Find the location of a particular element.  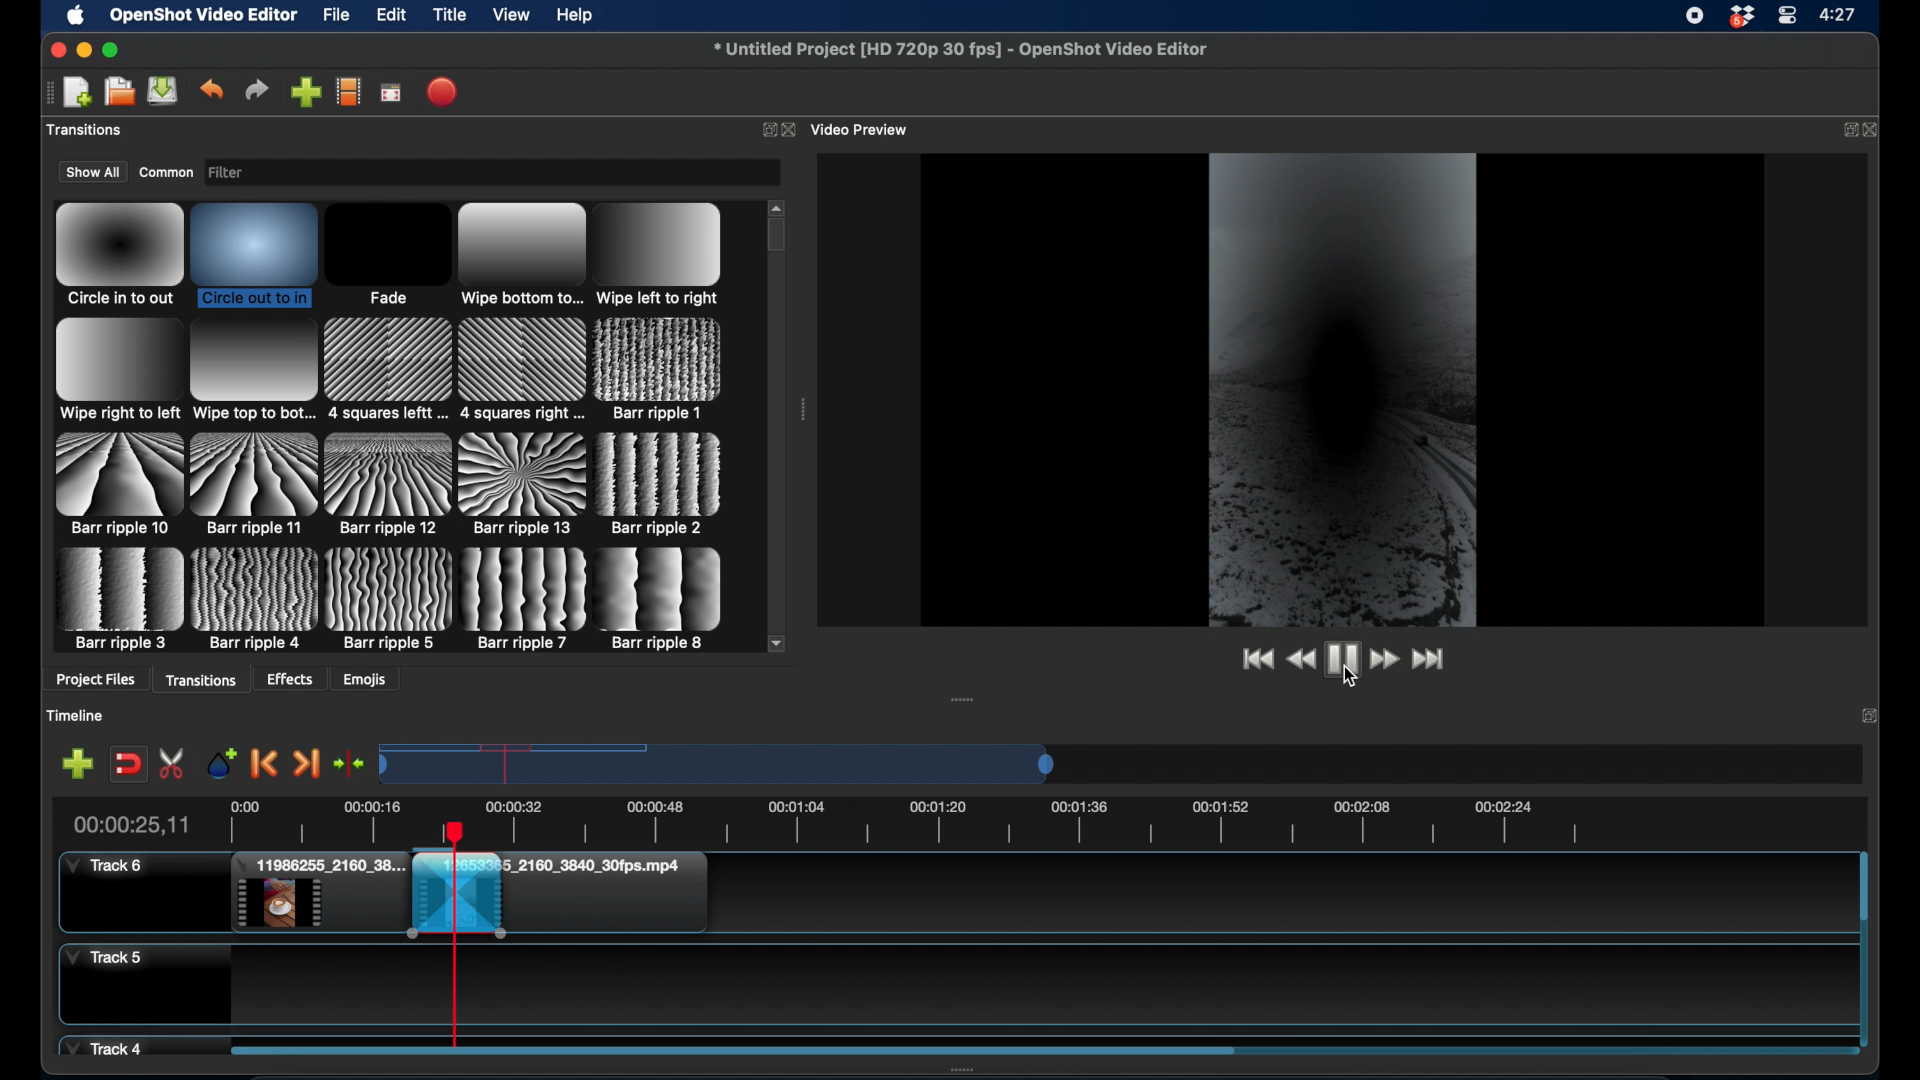

track 5 is located at coordinates (104, 958).